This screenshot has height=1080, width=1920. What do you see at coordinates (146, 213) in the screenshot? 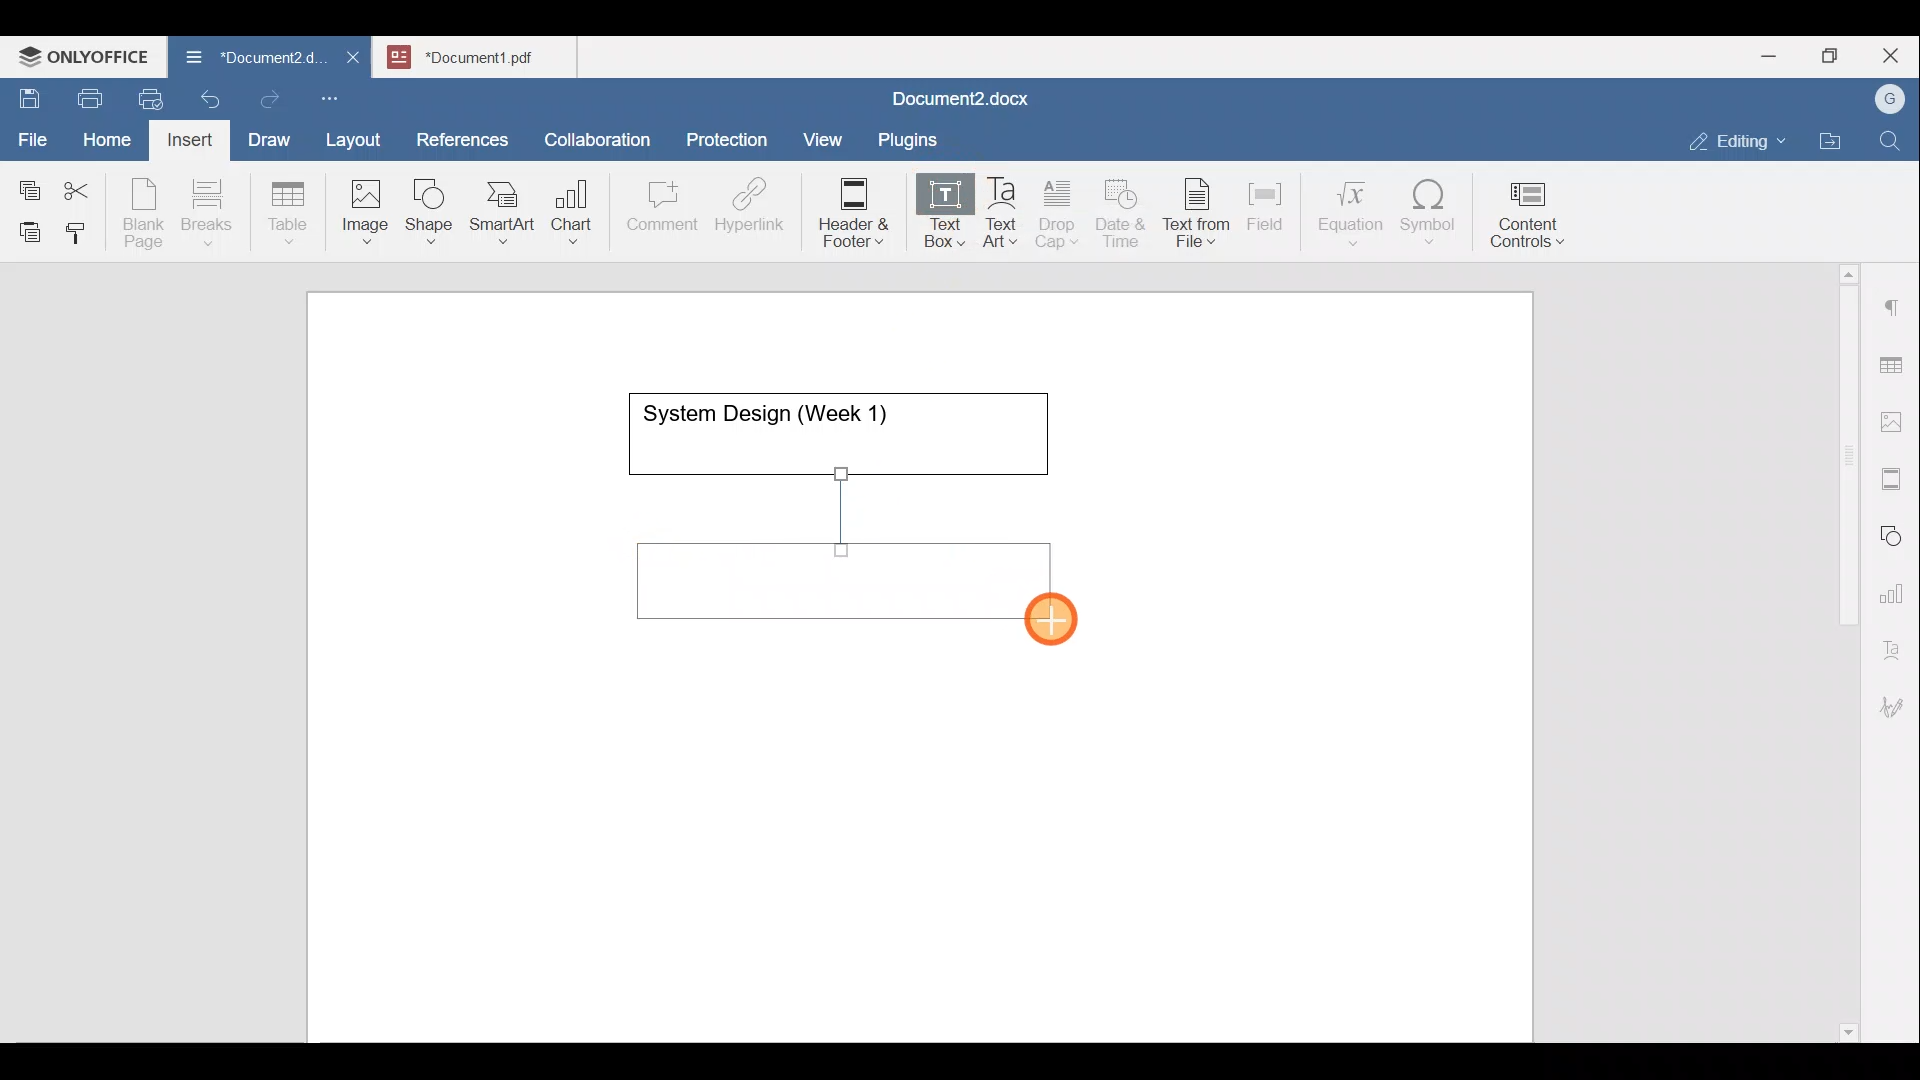
I see `Blank page` at bounding box center [146, 213].